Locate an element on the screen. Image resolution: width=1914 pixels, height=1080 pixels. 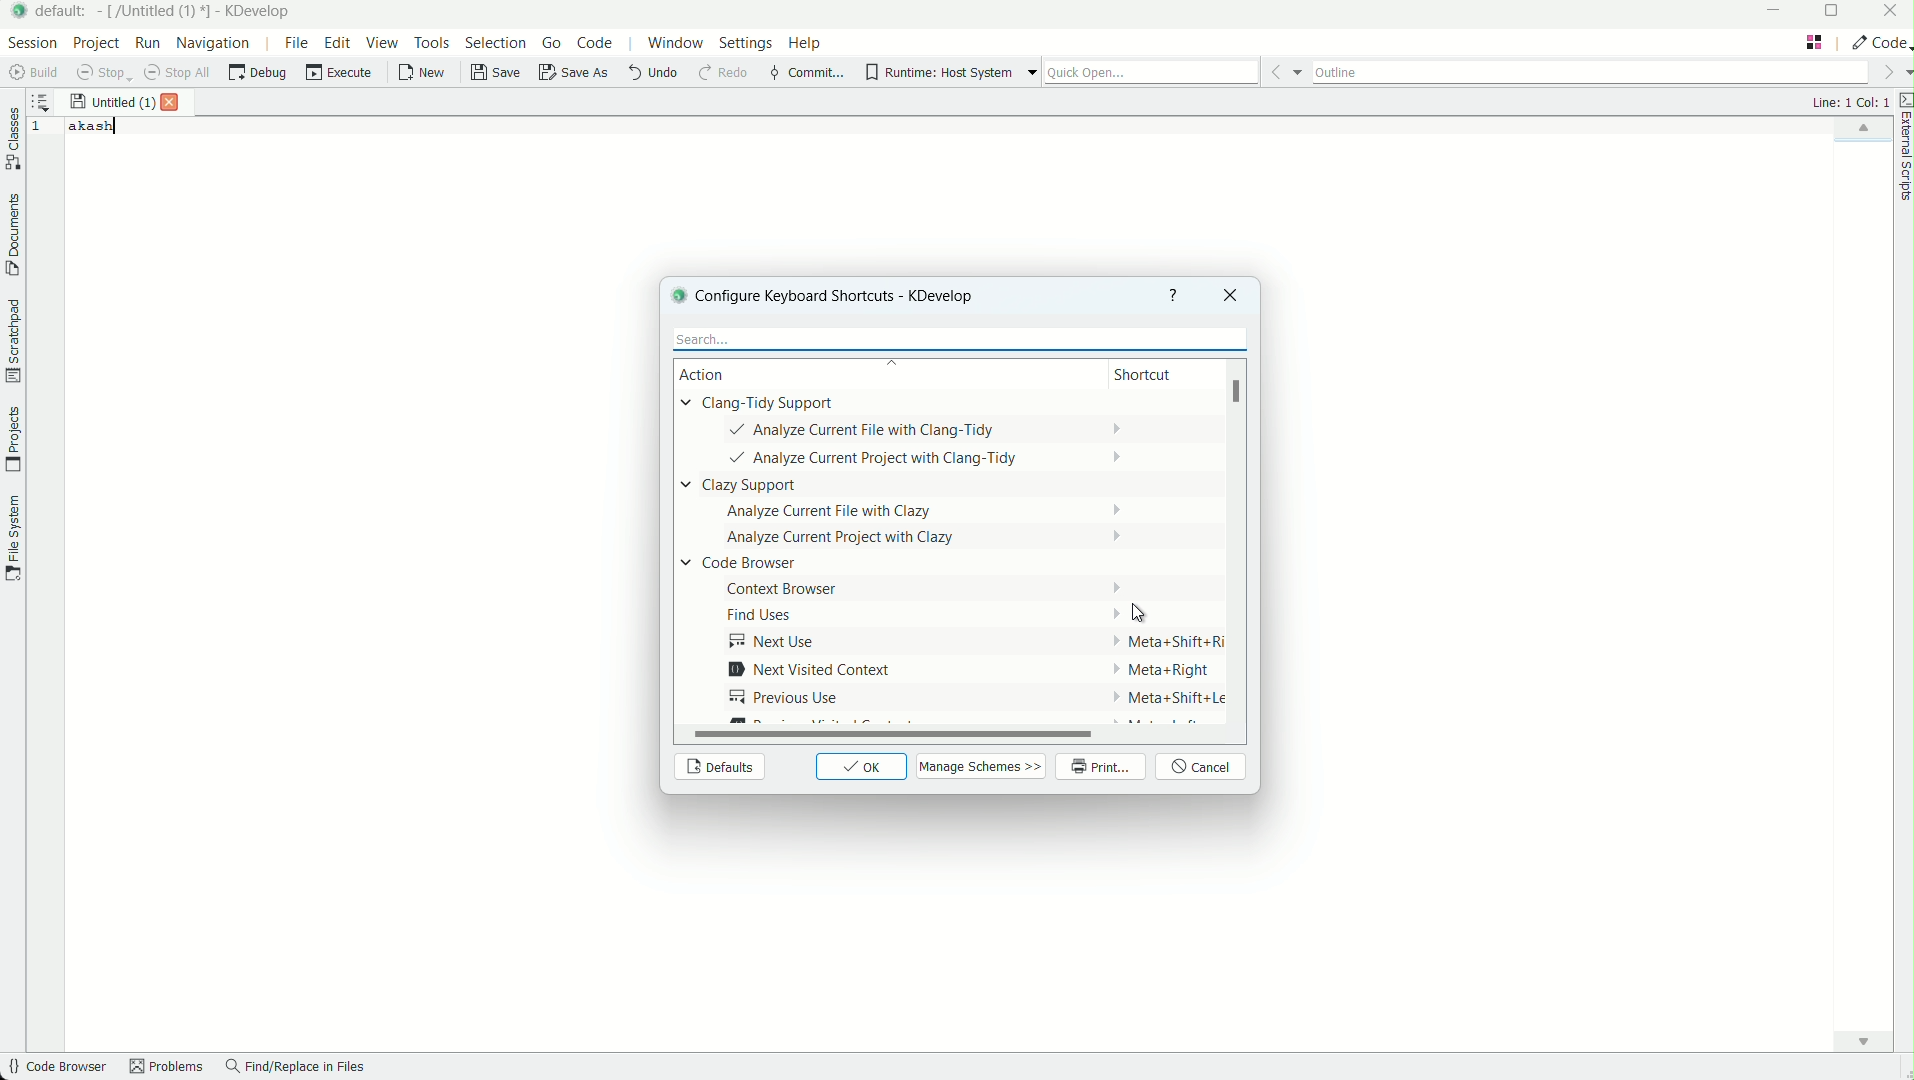
outline is located at coordinates (1590, 69).